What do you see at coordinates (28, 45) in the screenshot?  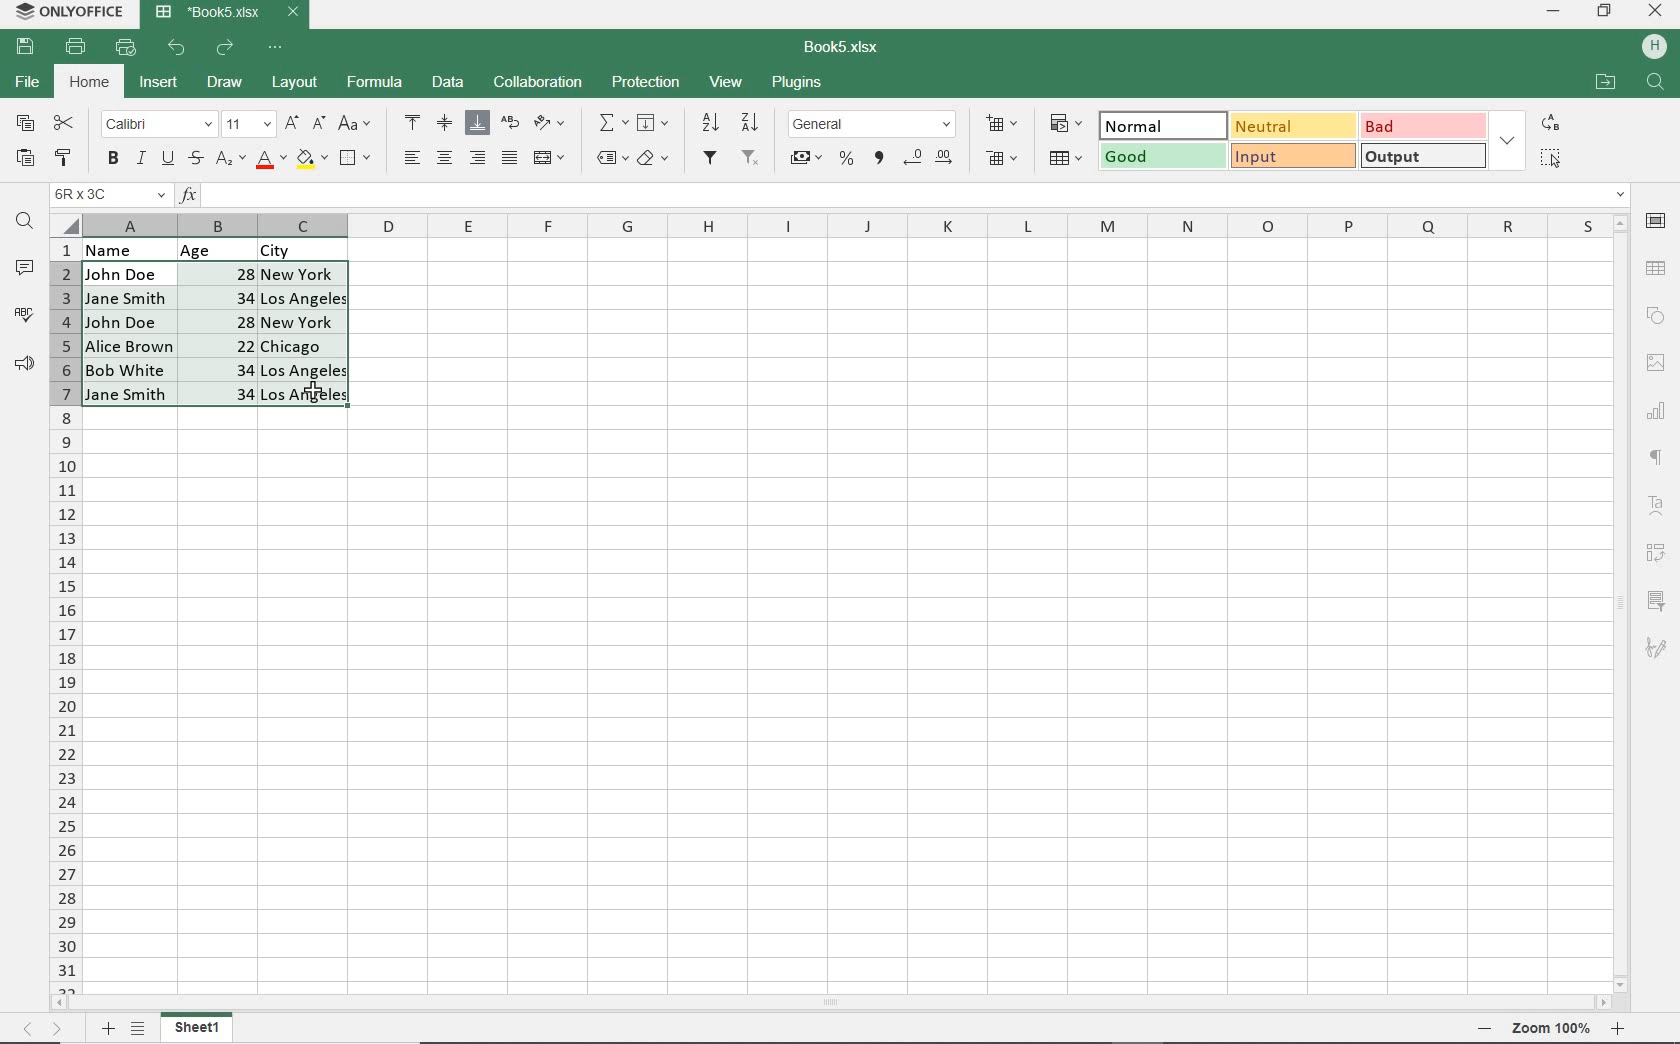 I see `SAVE` at bounding box center [28, 45].